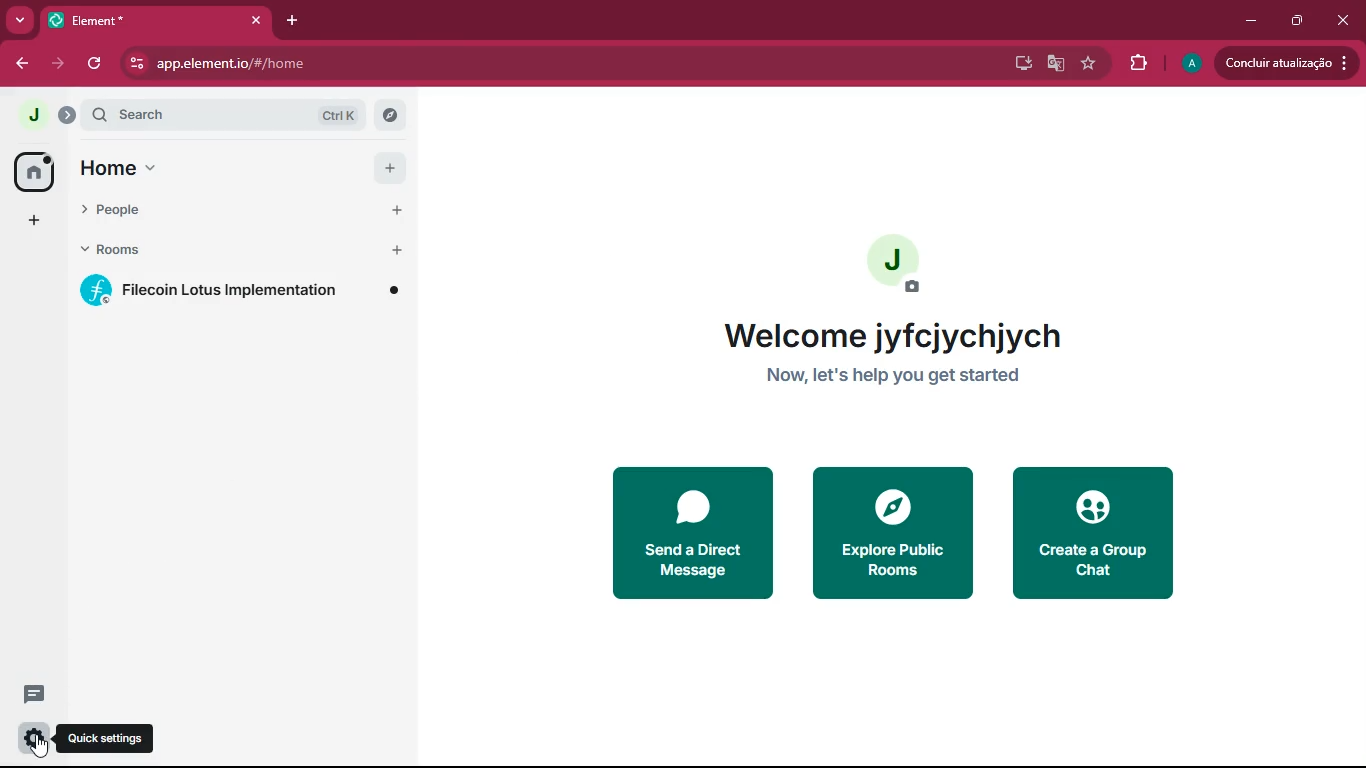 Image resolution: width=1366 pixels, height=768 pixels. Describe the element at coordinates (241, 216) in the screenshot. I see `people` at that location.